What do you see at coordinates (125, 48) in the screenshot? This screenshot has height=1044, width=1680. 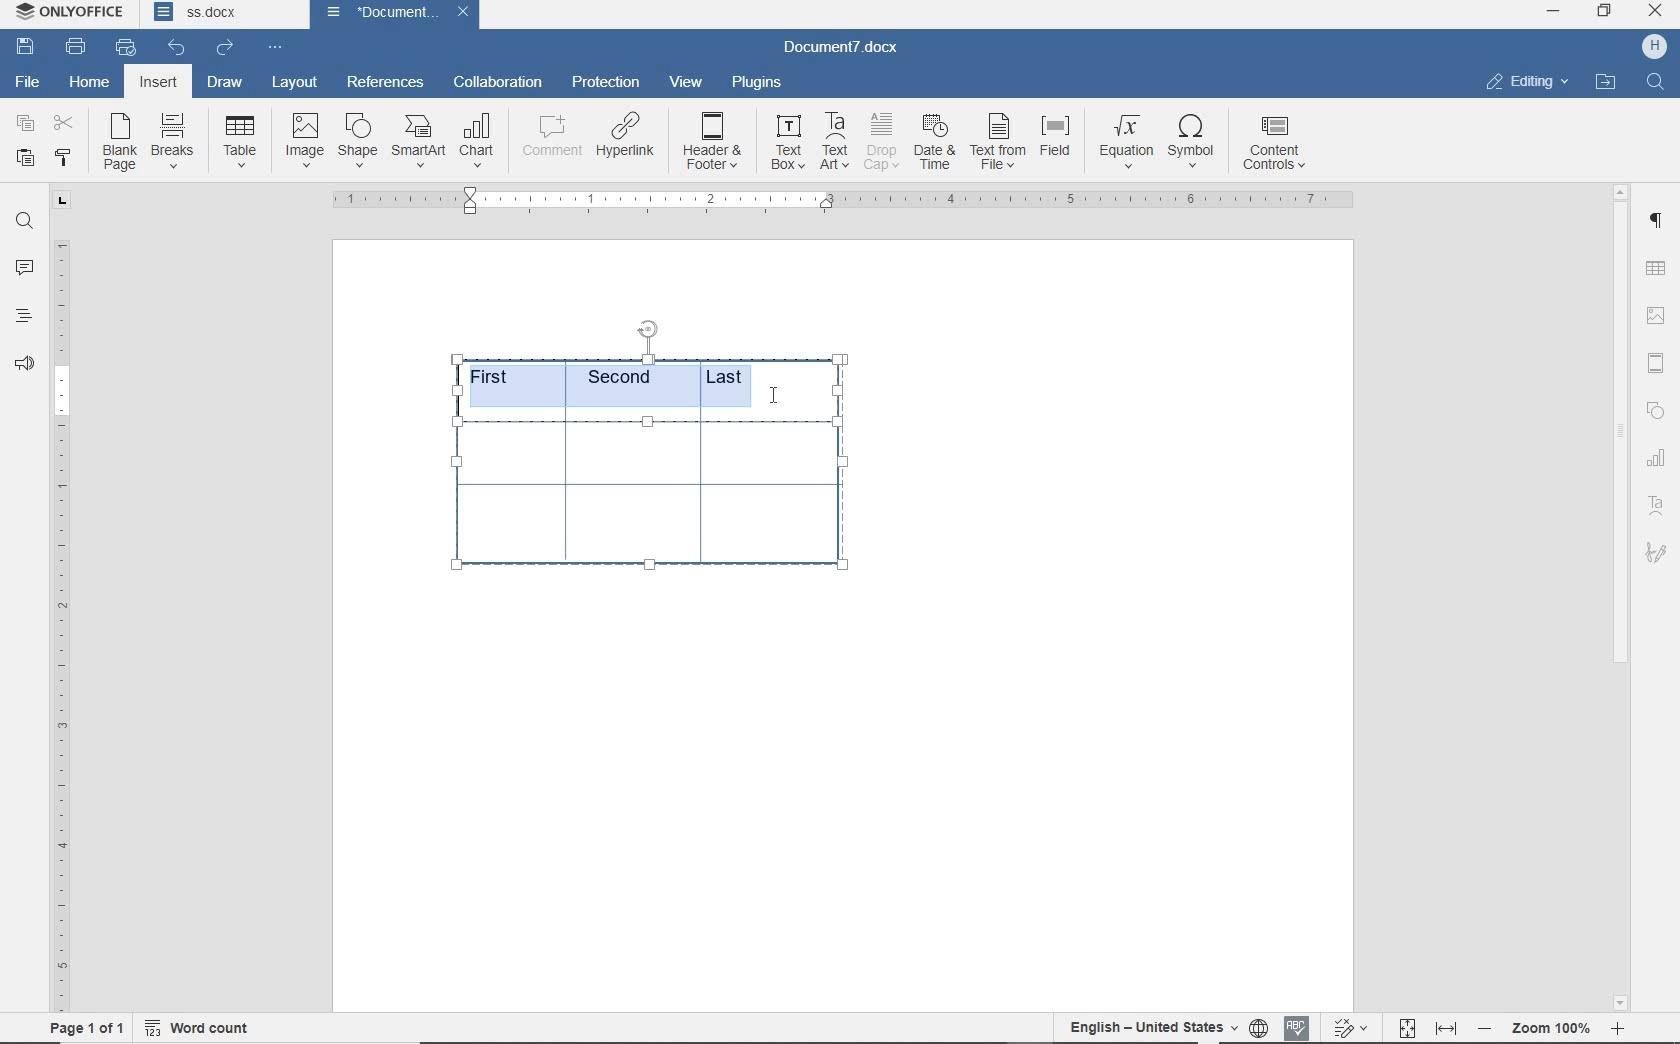 I see `quick print` at bounding box center [125, 48].